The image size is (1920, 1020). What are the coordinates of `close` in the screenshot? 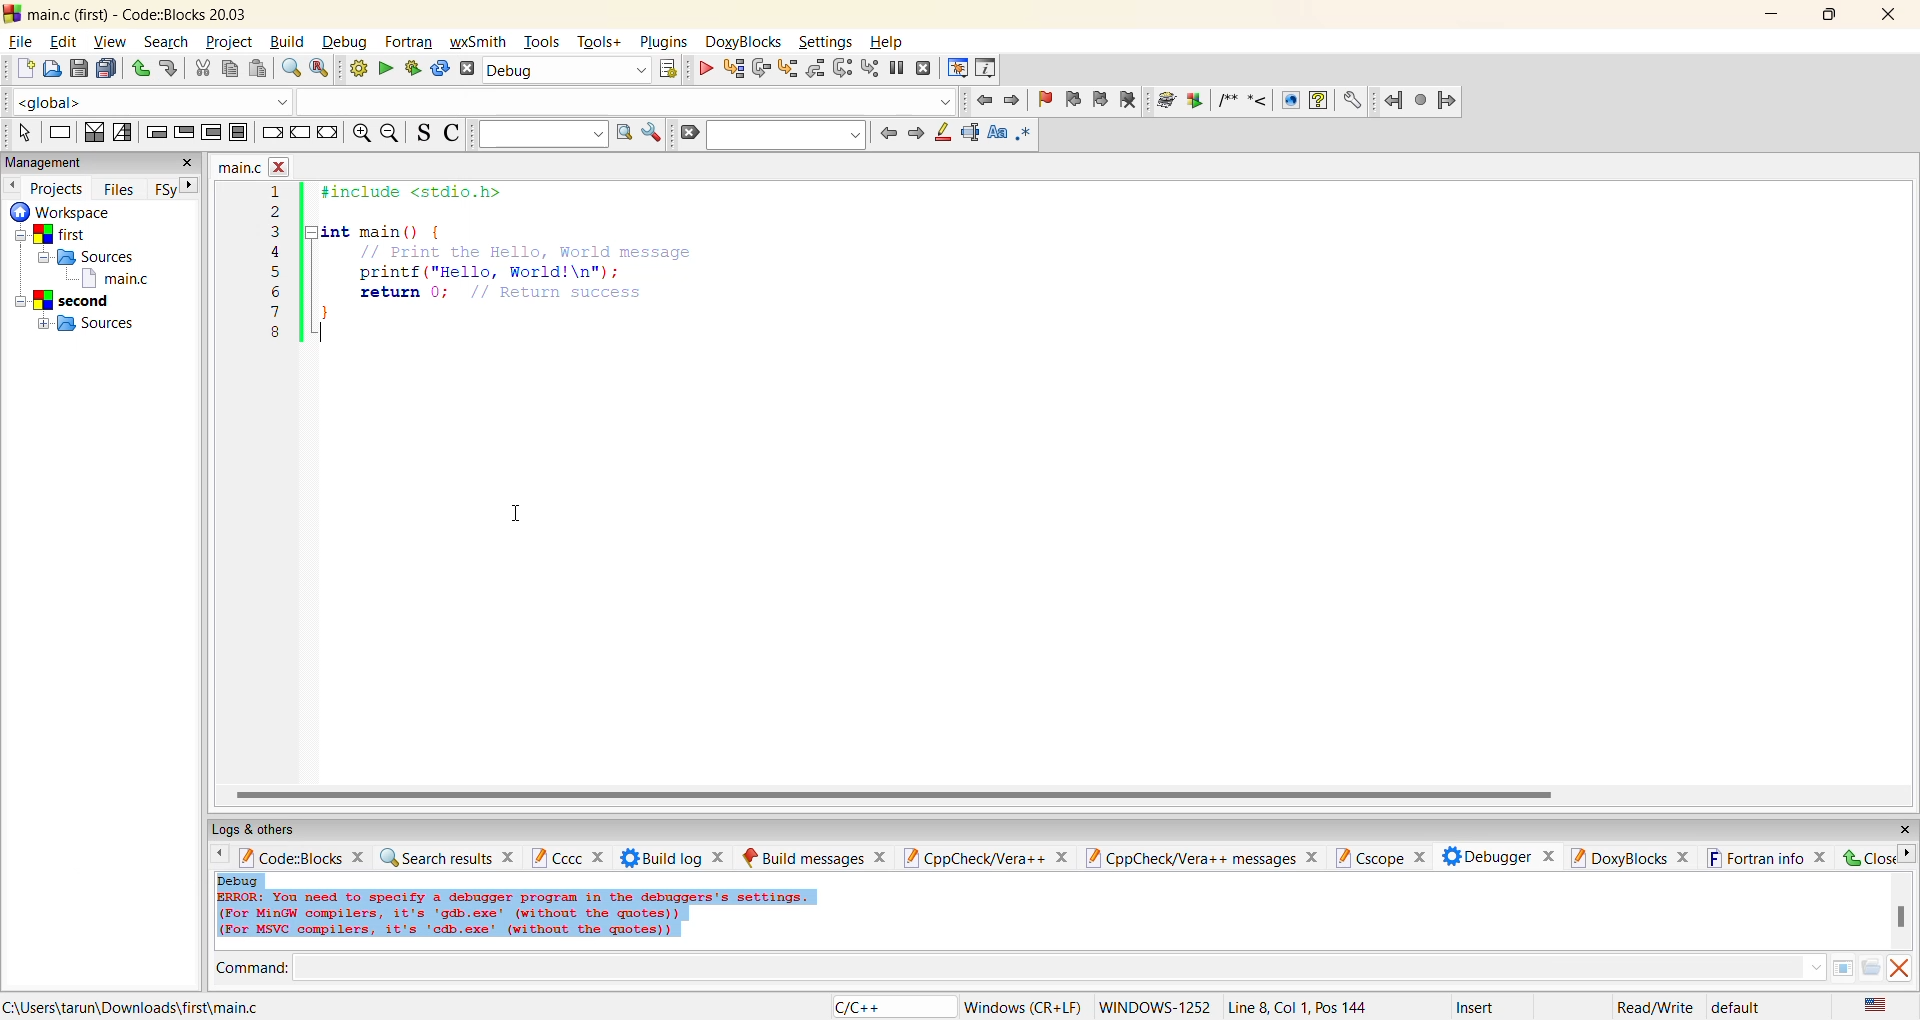 It's located at (1892, 17).